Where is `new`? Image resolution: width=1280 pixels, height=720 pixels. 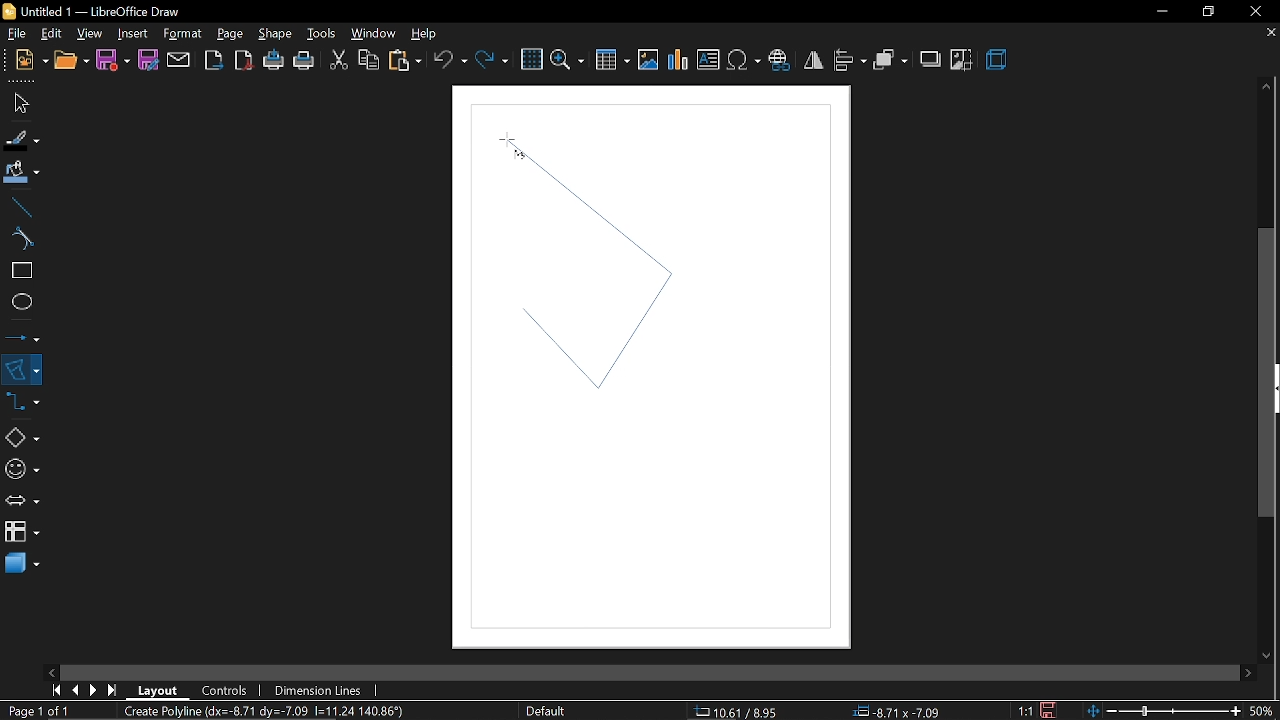
new is located at coordinates (32, 60).